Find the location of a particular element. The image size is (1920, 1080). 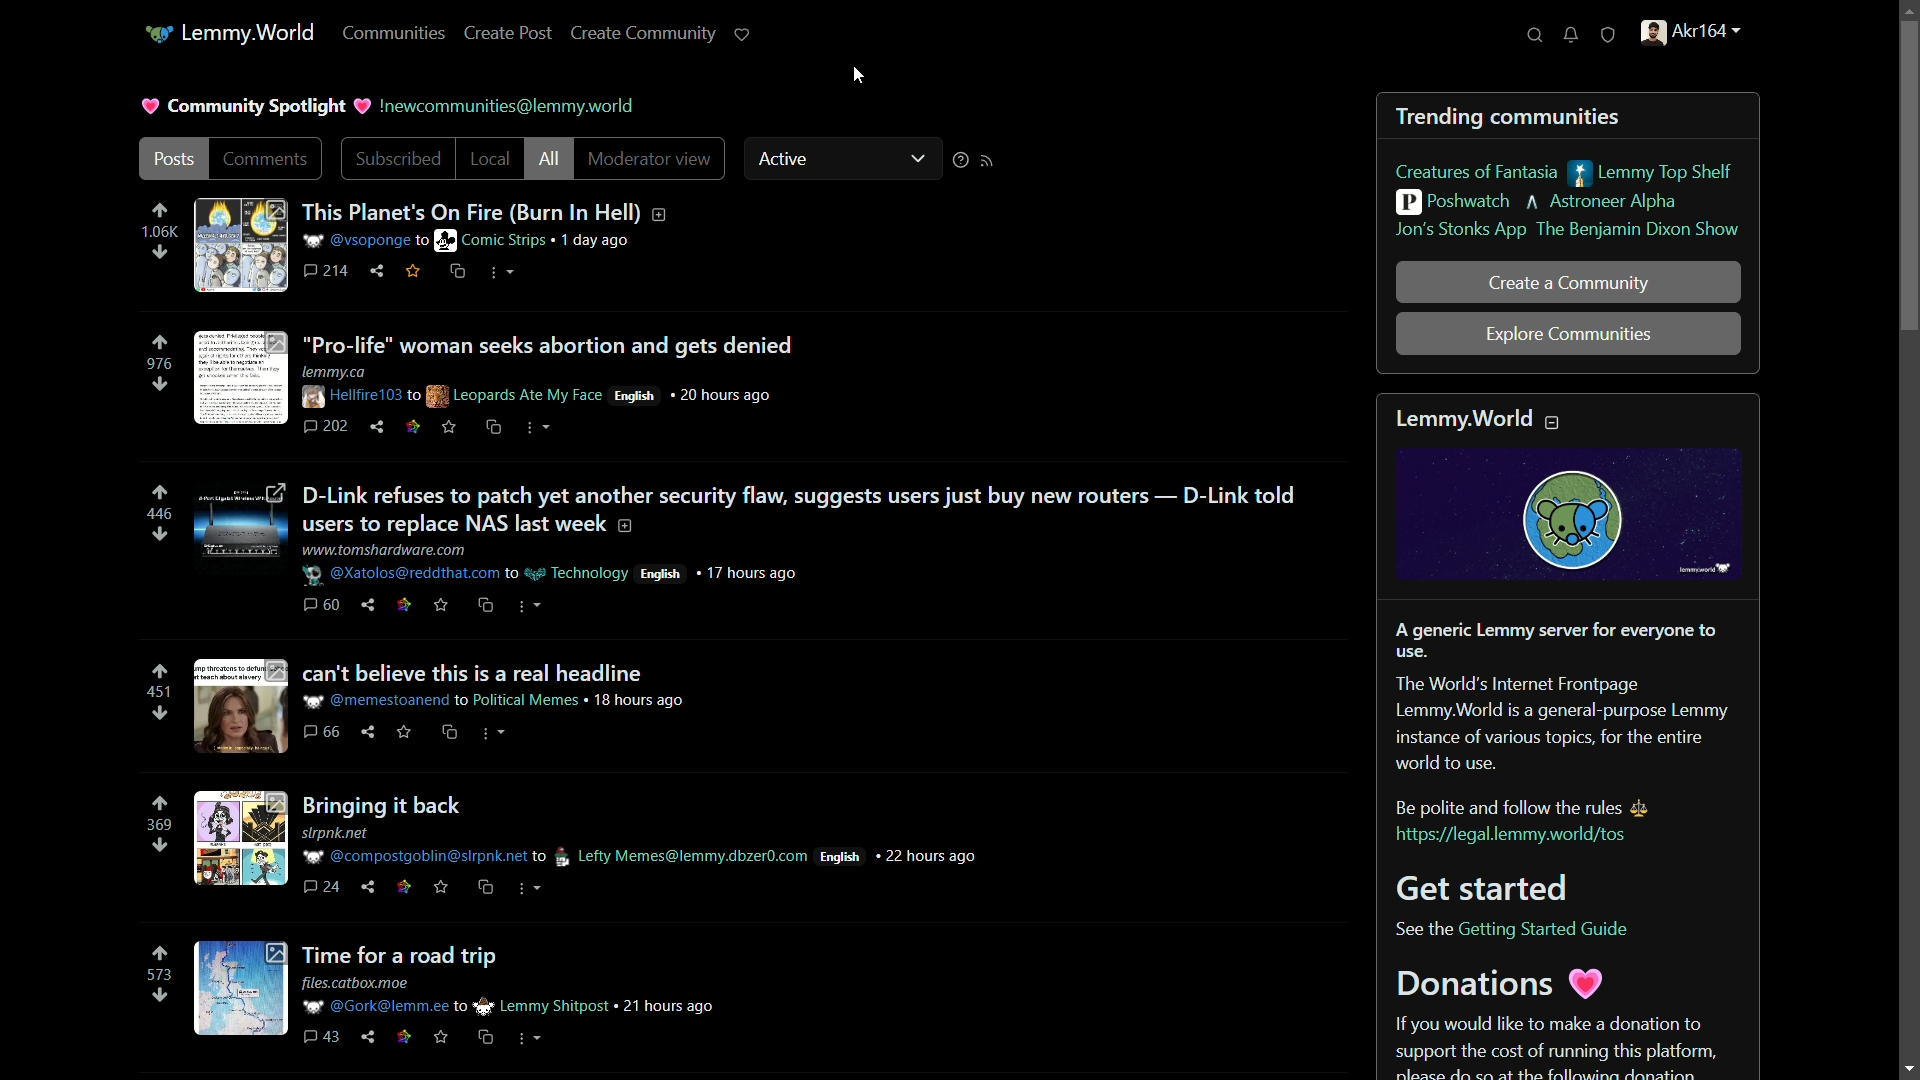

create post is located at coordinates (509, 35).